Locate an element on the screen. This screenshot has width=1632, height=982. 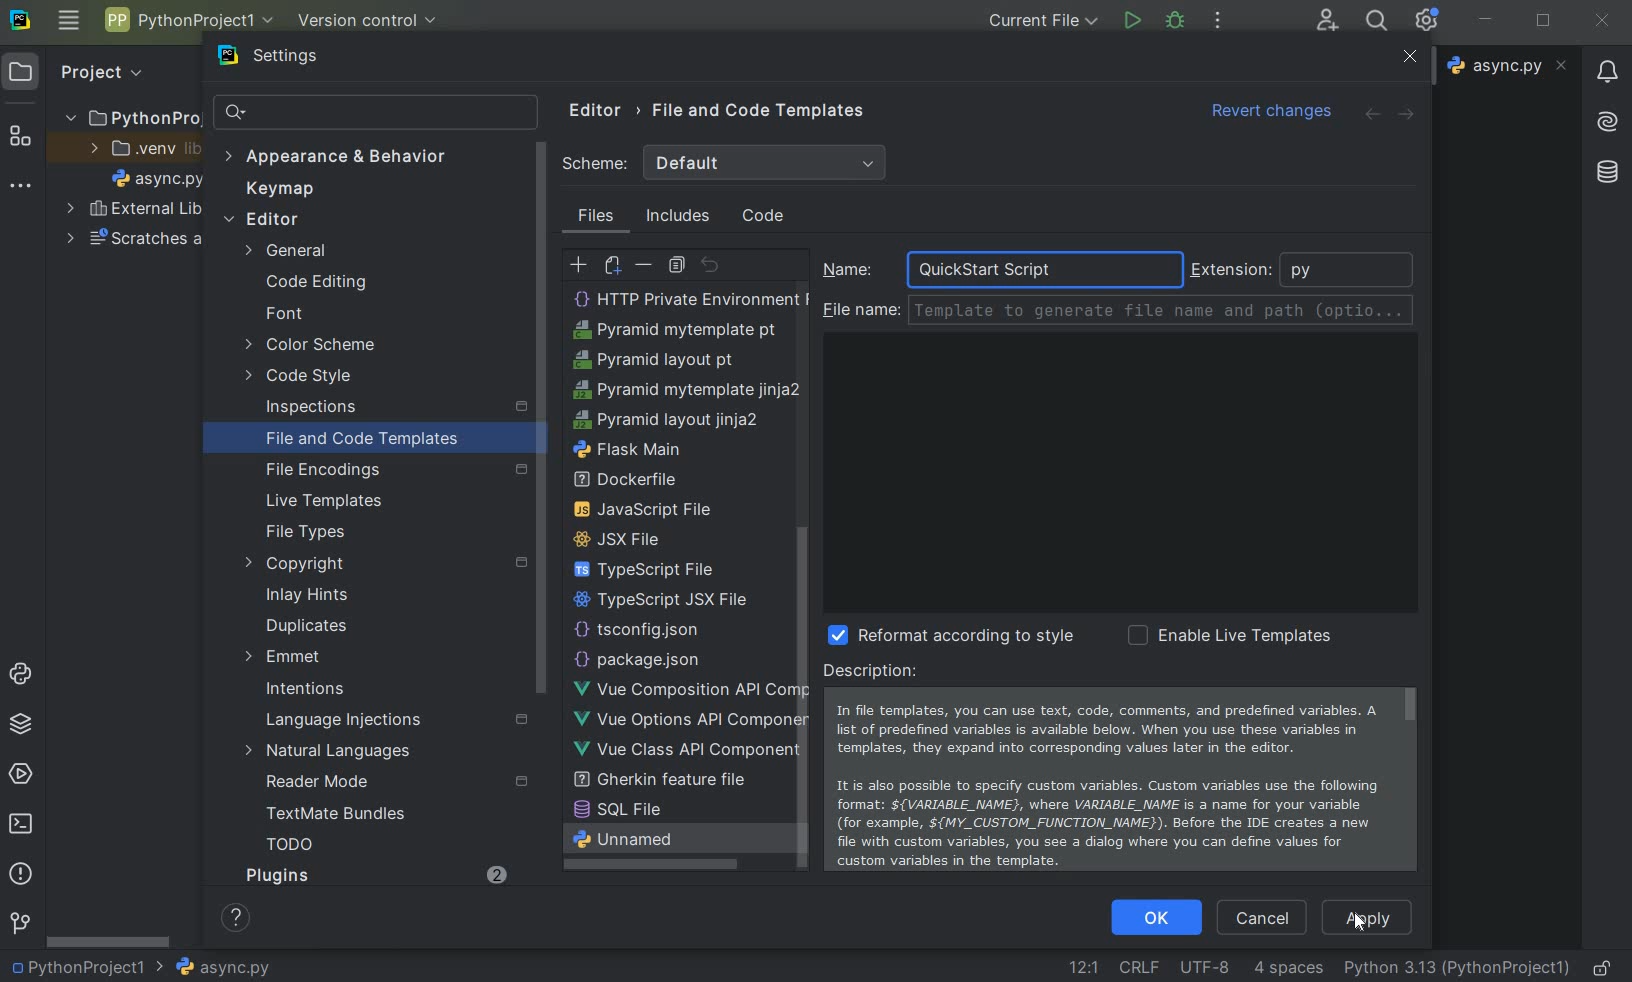
XML Properties File is located at coordinates (663, 595).